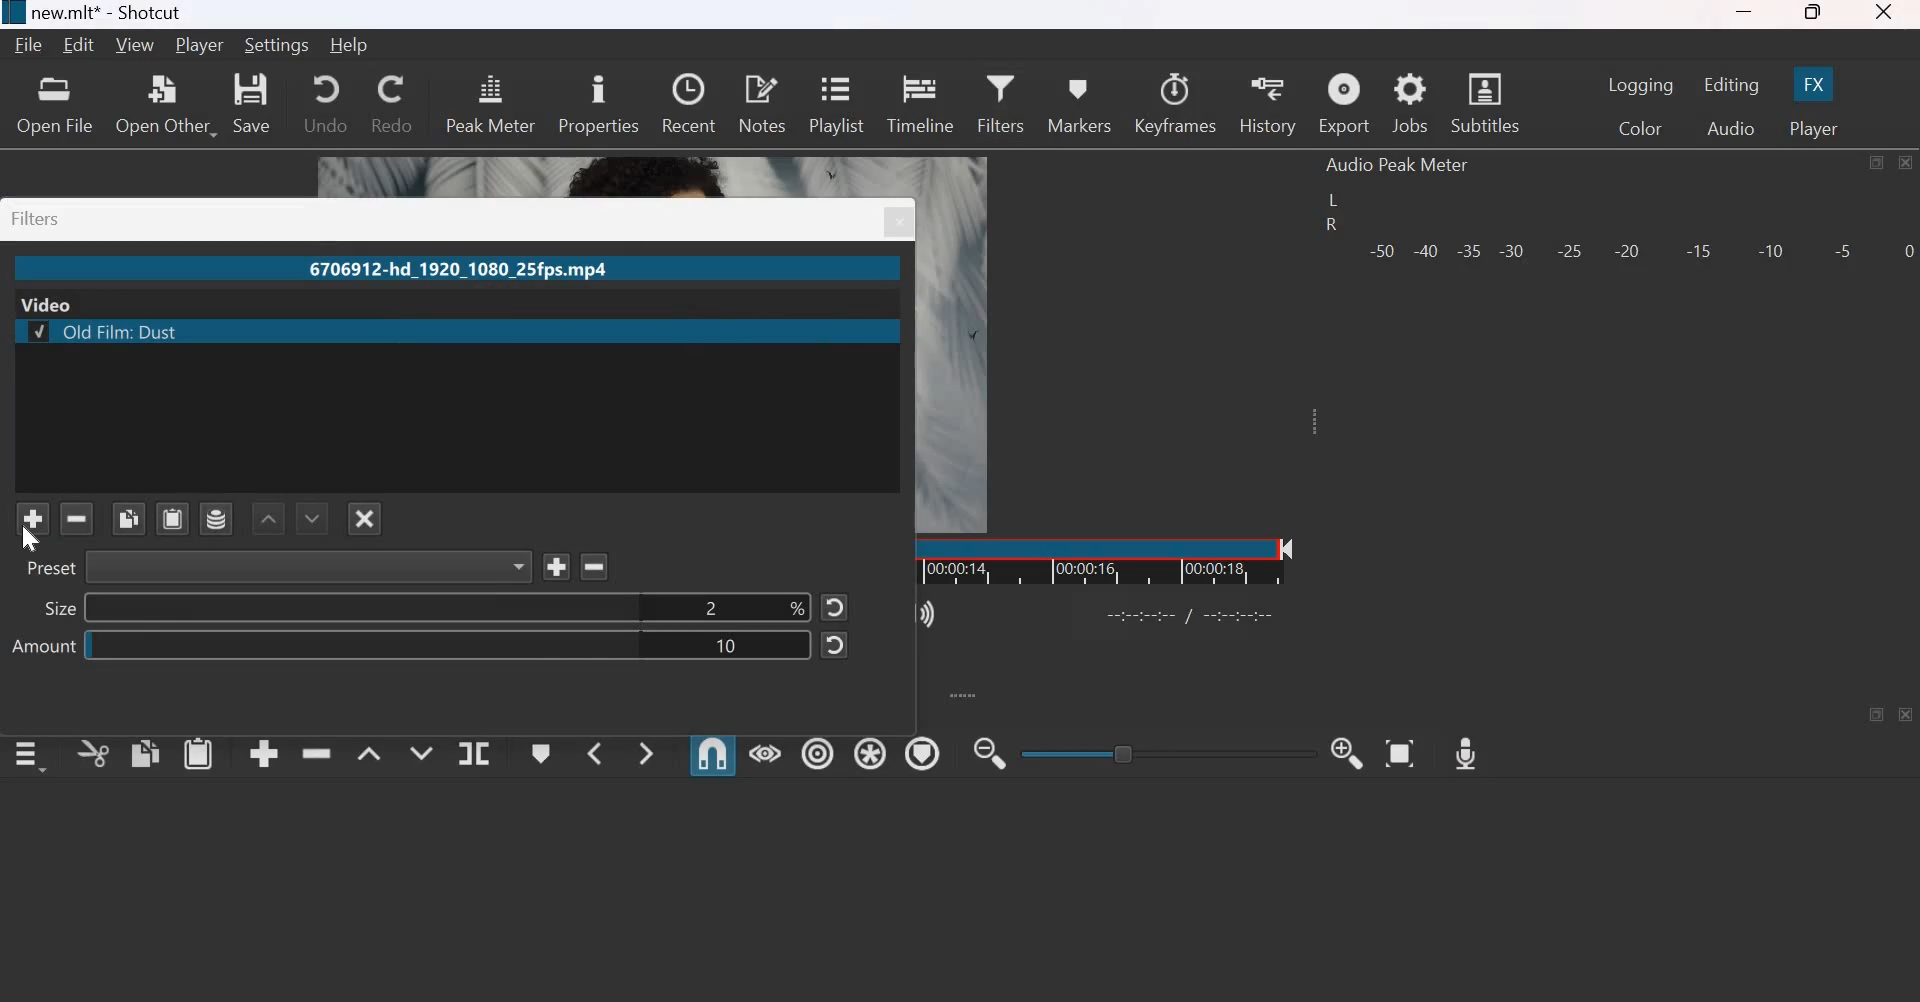 Image resolution: width=1920 pixels, height=1002 pixels. What do you see at coordinates (53, 569) in the screenshot?
I see `Preset` at bounding box center [53, 569].